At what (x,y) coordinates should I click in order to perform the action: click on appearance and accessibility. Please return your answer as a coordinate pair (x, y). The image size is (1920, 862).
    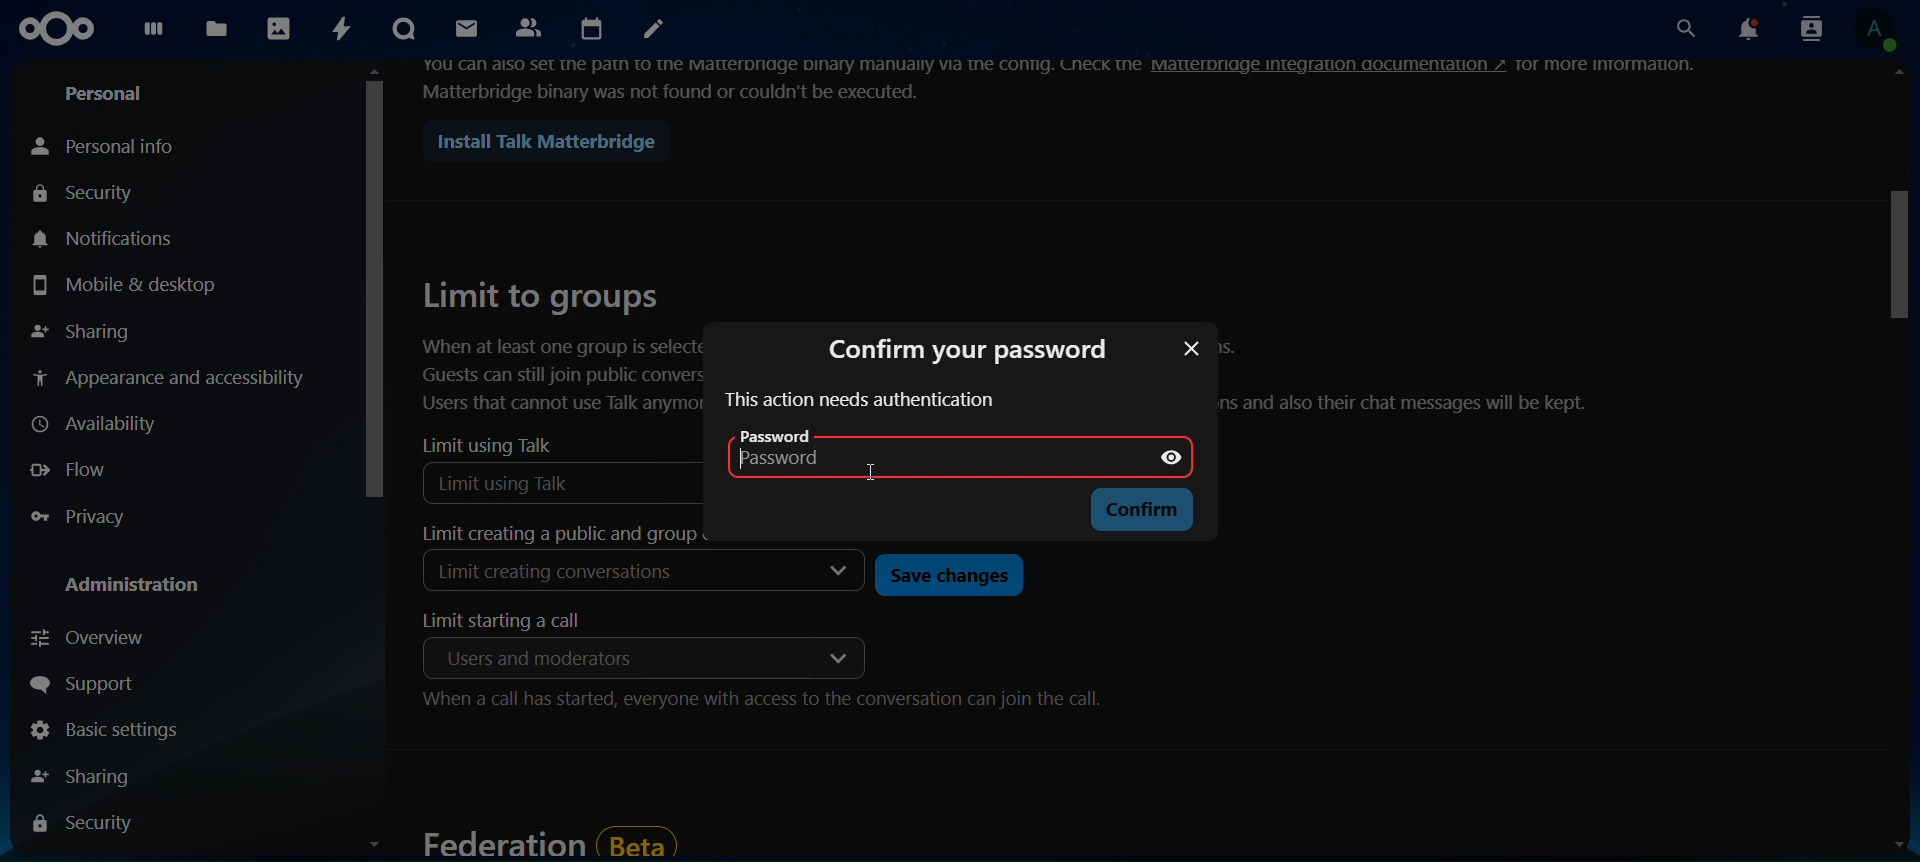
    Looking at the image, I should click on (169, 376).